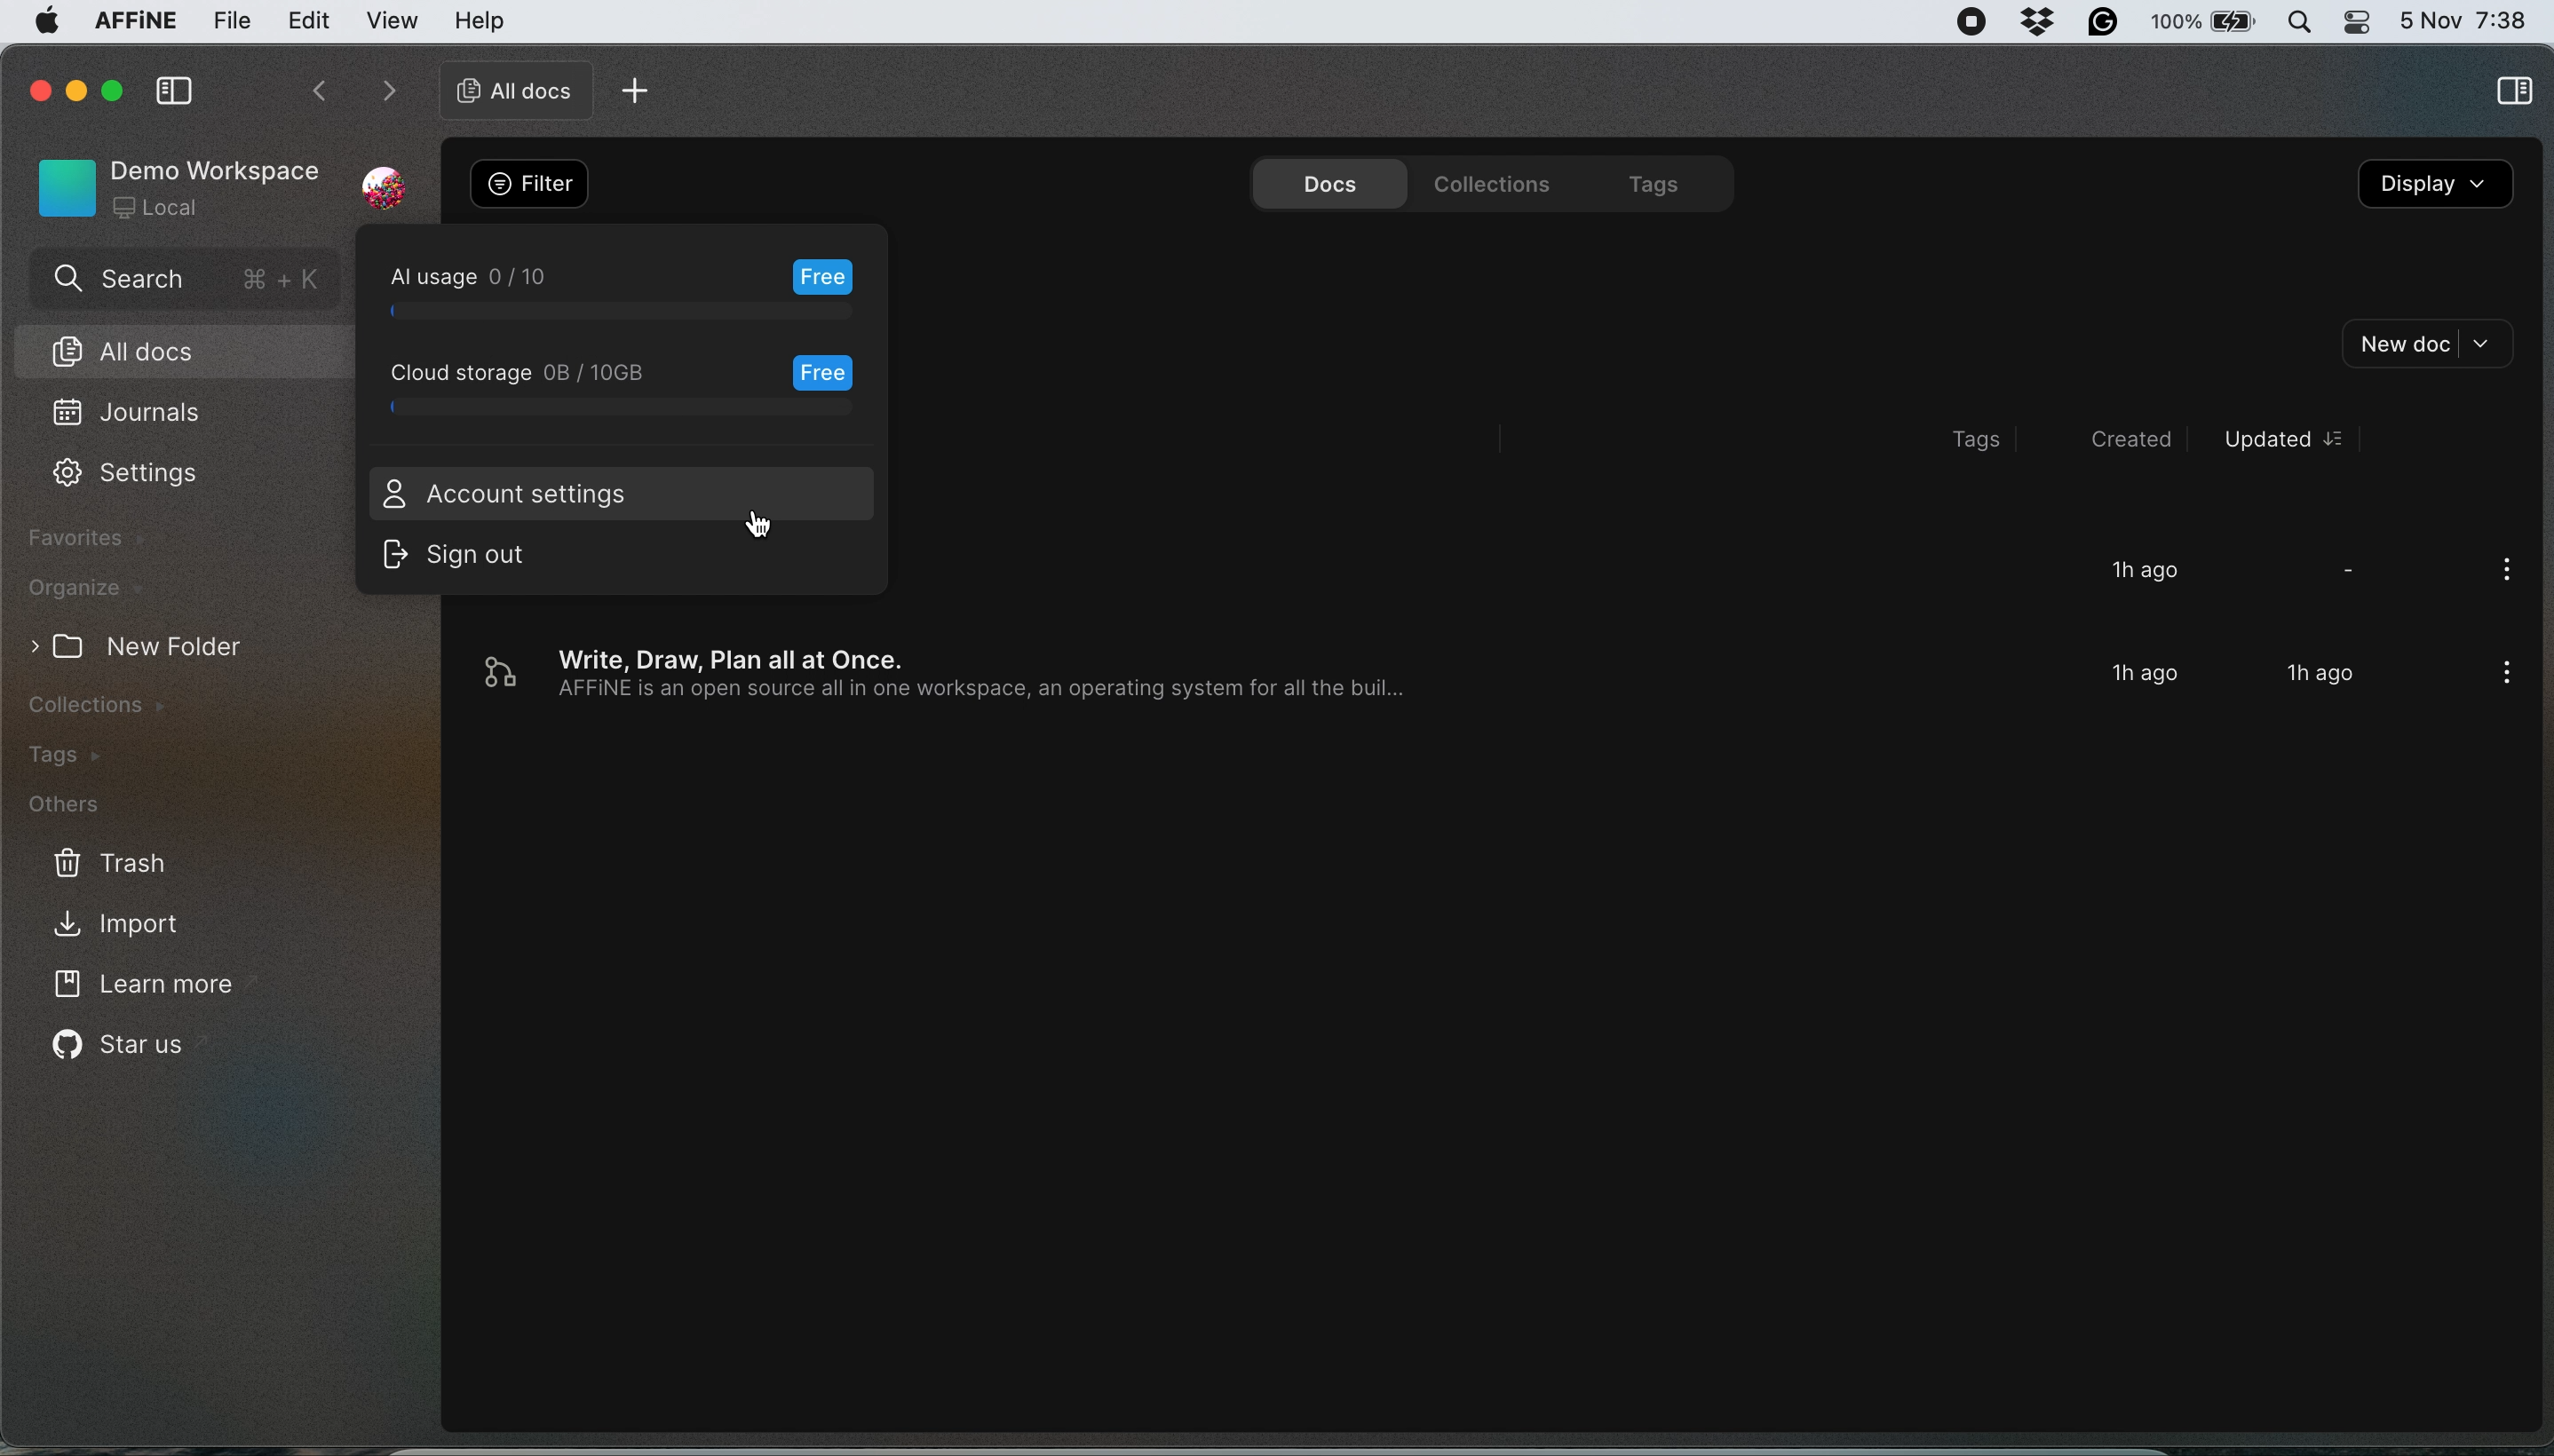 The height and width of the screenshot is (1456, 2554). Describe the element at coordinates (123, 1050) in the screenshot. I see `star us` at that location.